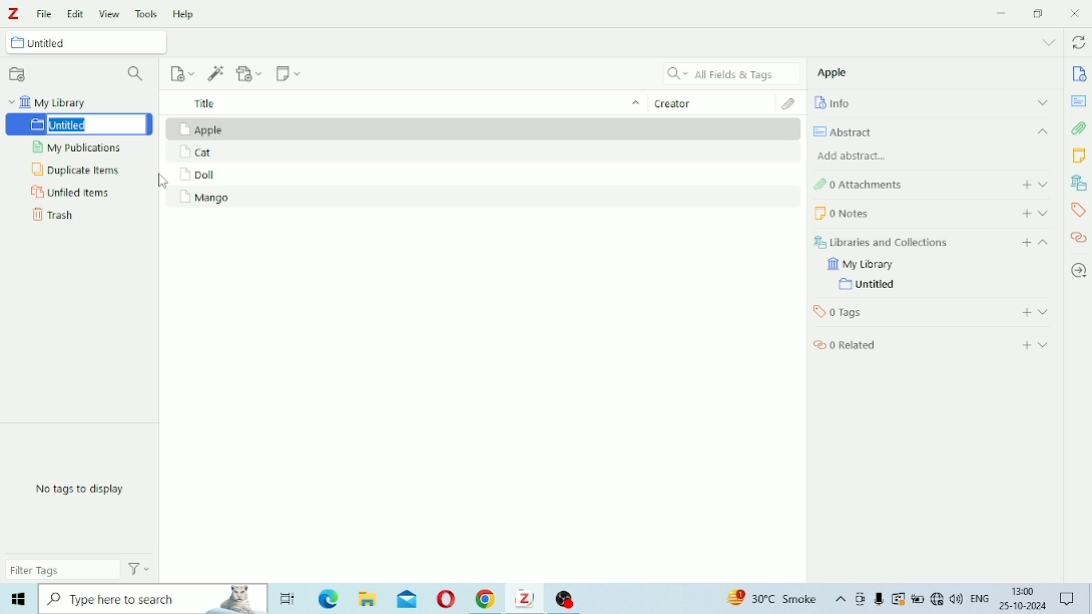  I want to click on Related, so click(845, 345).